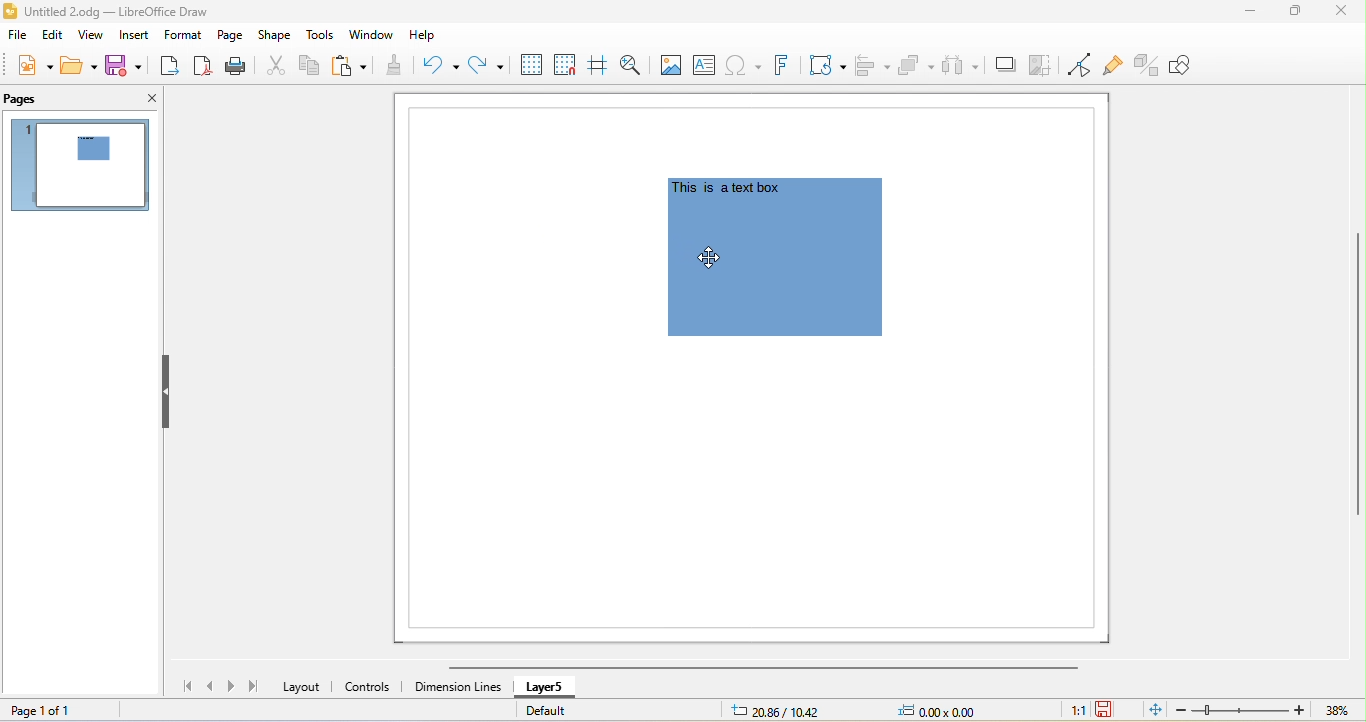  What do you see at coordinates (371, 685) in the screenshot?
I see `controls` at bounding box center [371, 685].